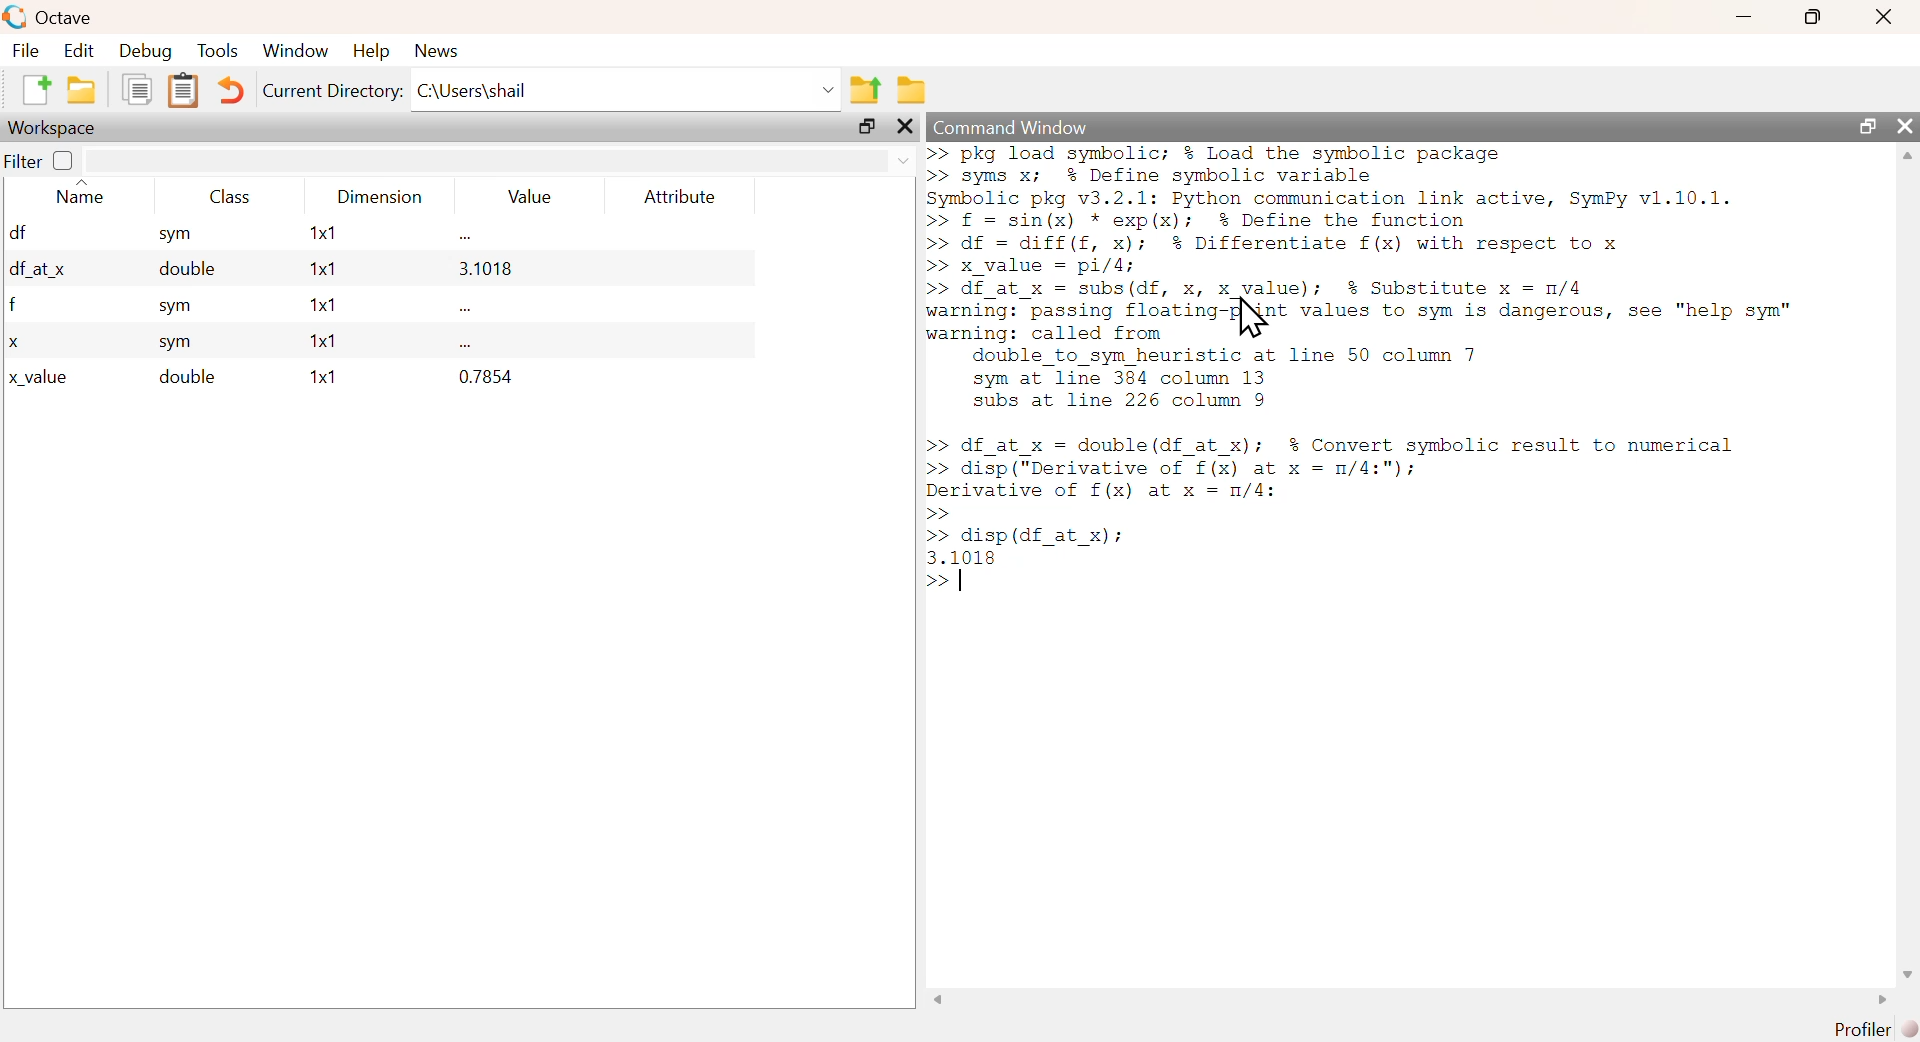 This screenshot has width=1920, height=1042. I want to click on New Script, so click(40, 89).